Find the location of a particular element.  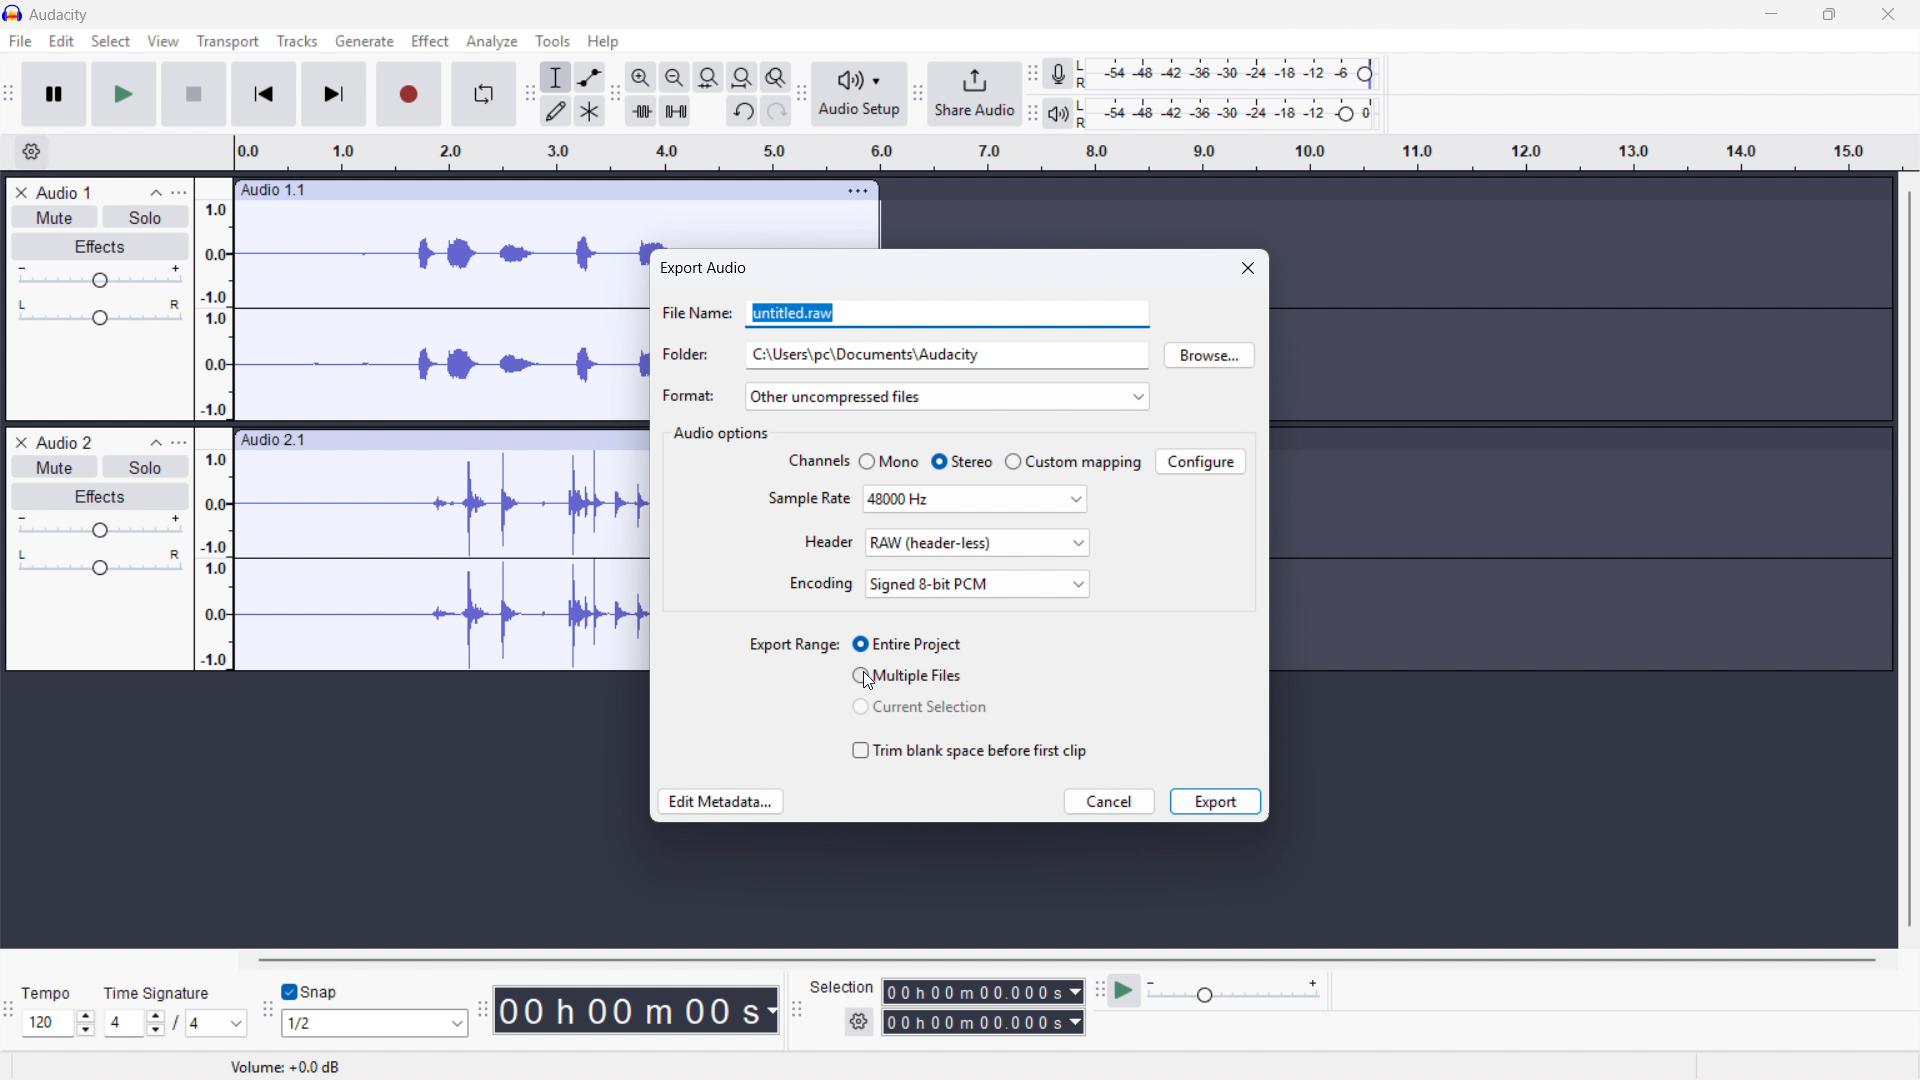

Record  is located at coordinates (408, 95).